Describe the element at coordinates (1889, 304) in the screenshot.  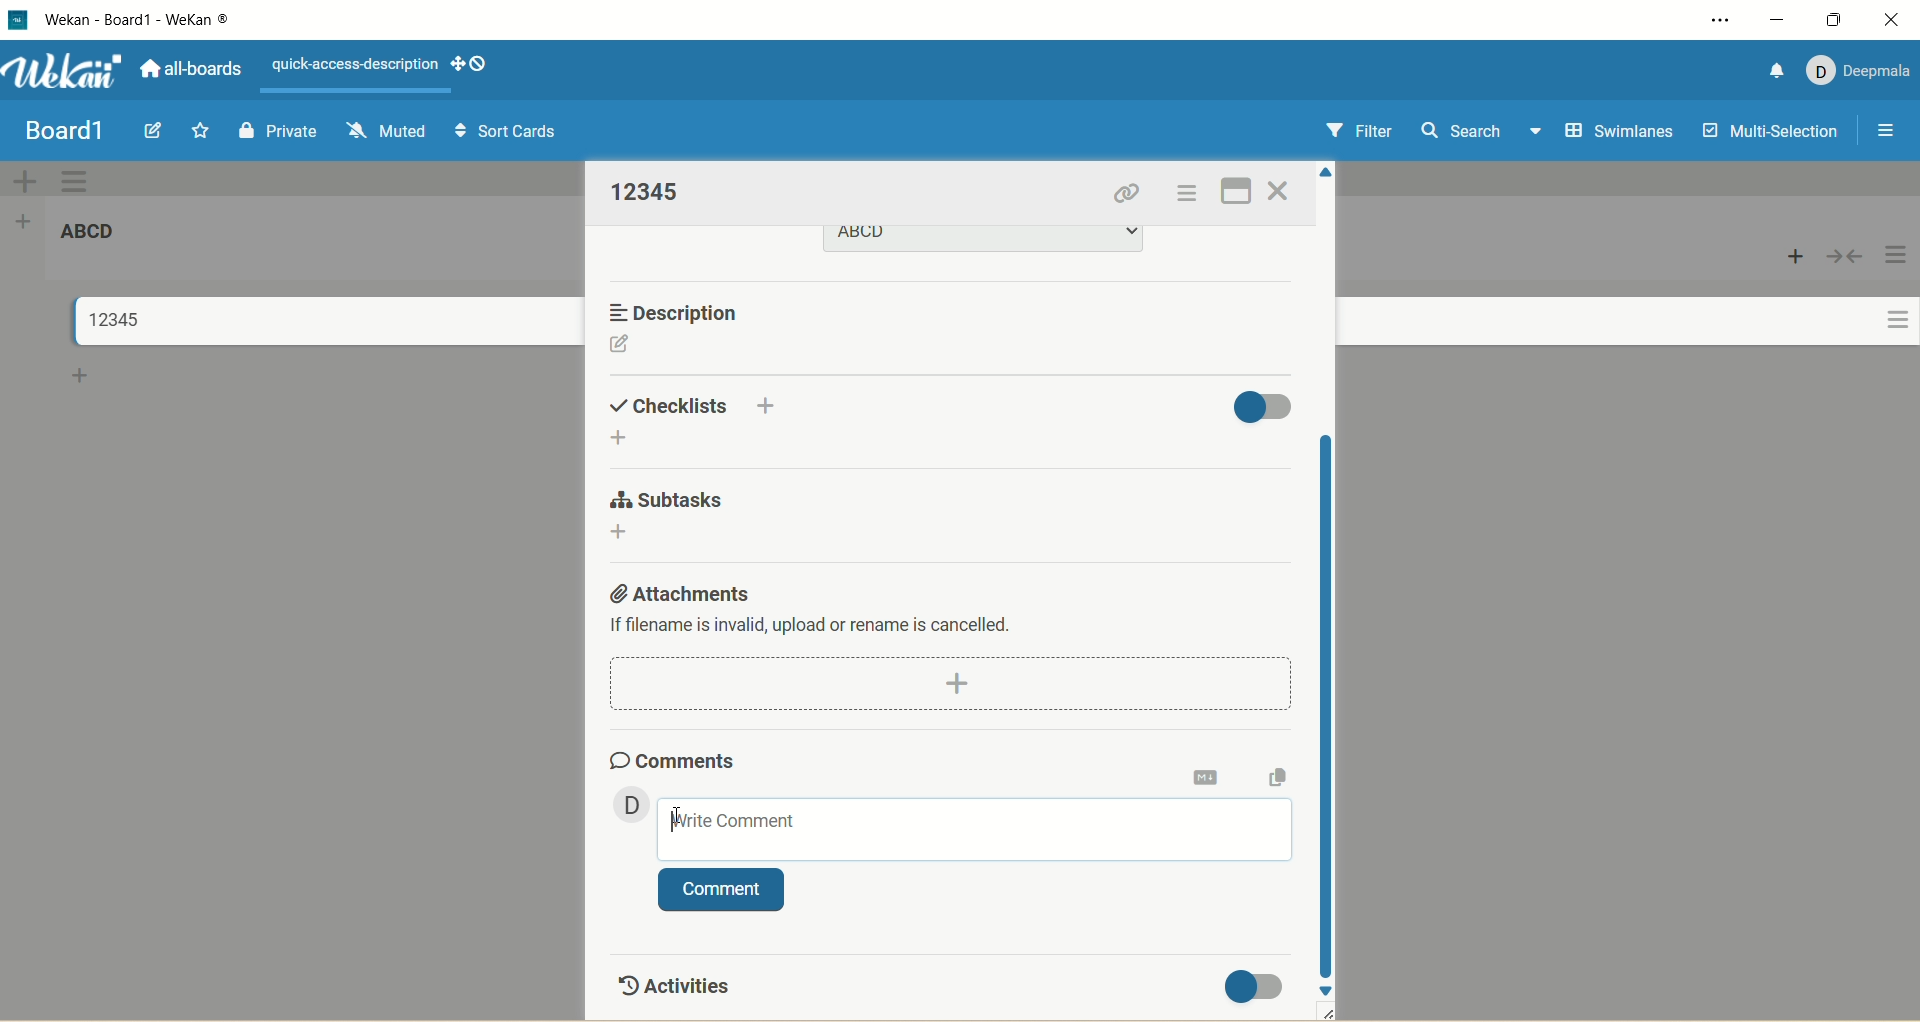
I see `actions` at that location.